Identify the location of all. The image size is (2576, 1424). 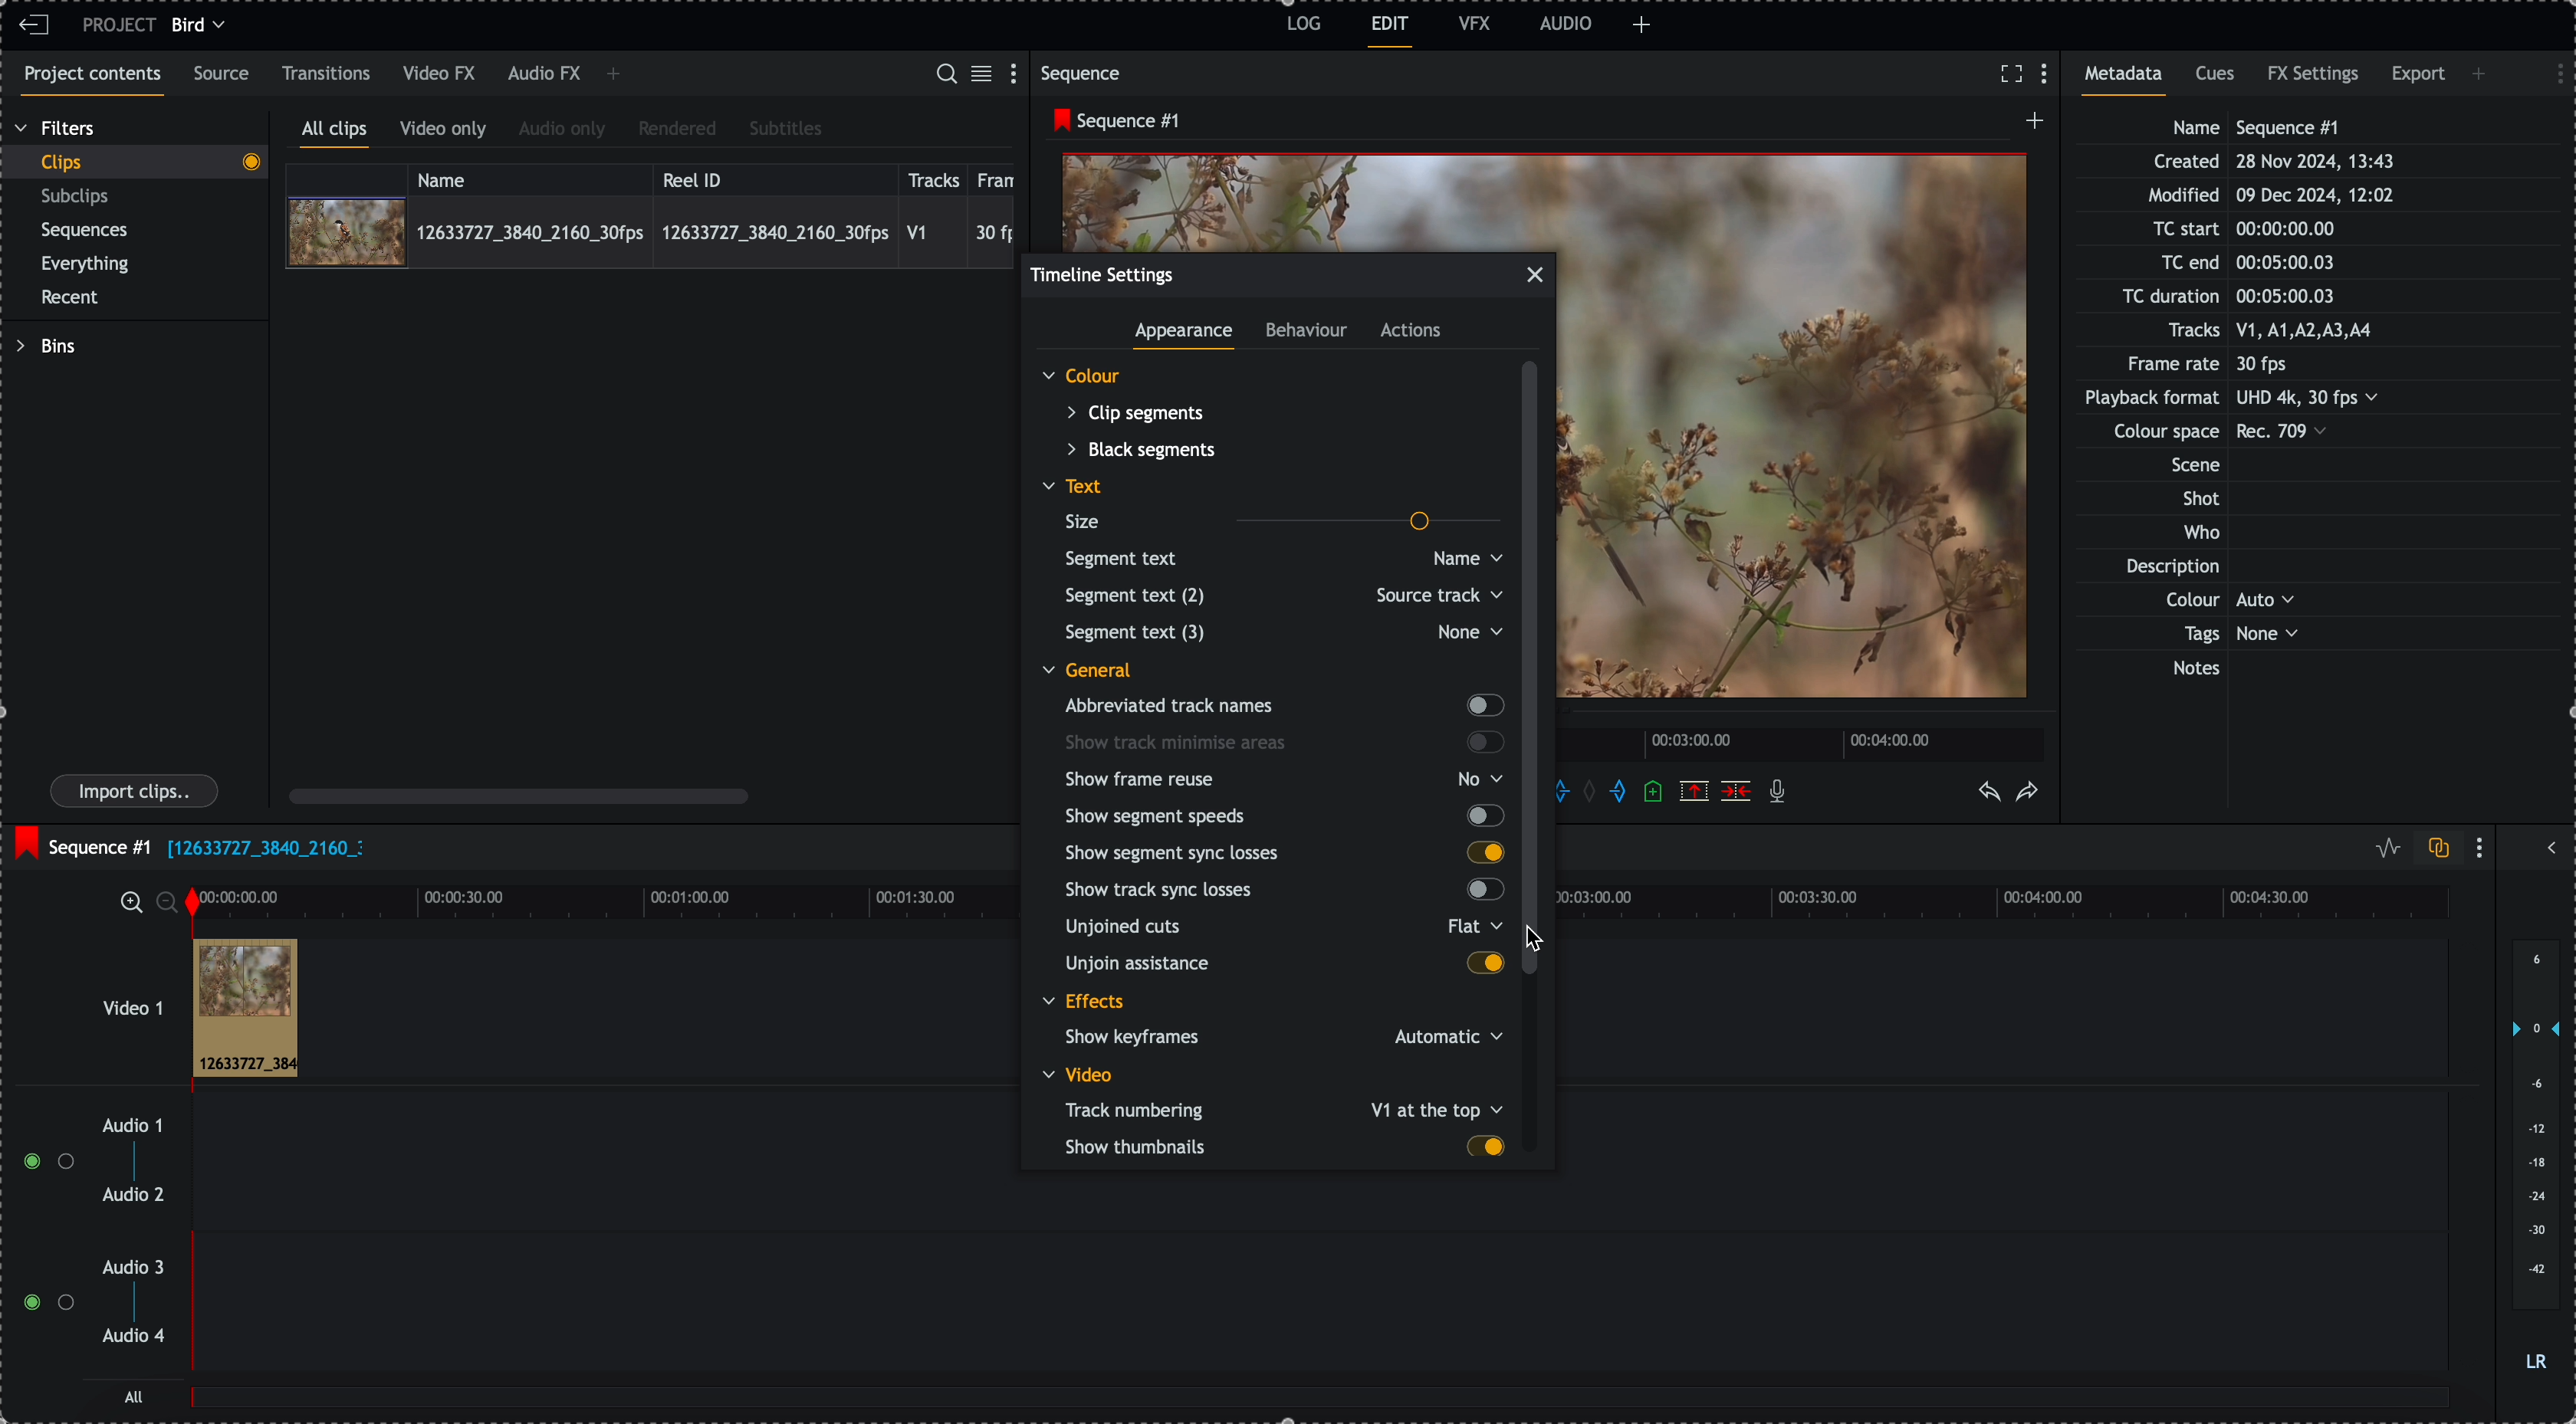
(1322, 1407).